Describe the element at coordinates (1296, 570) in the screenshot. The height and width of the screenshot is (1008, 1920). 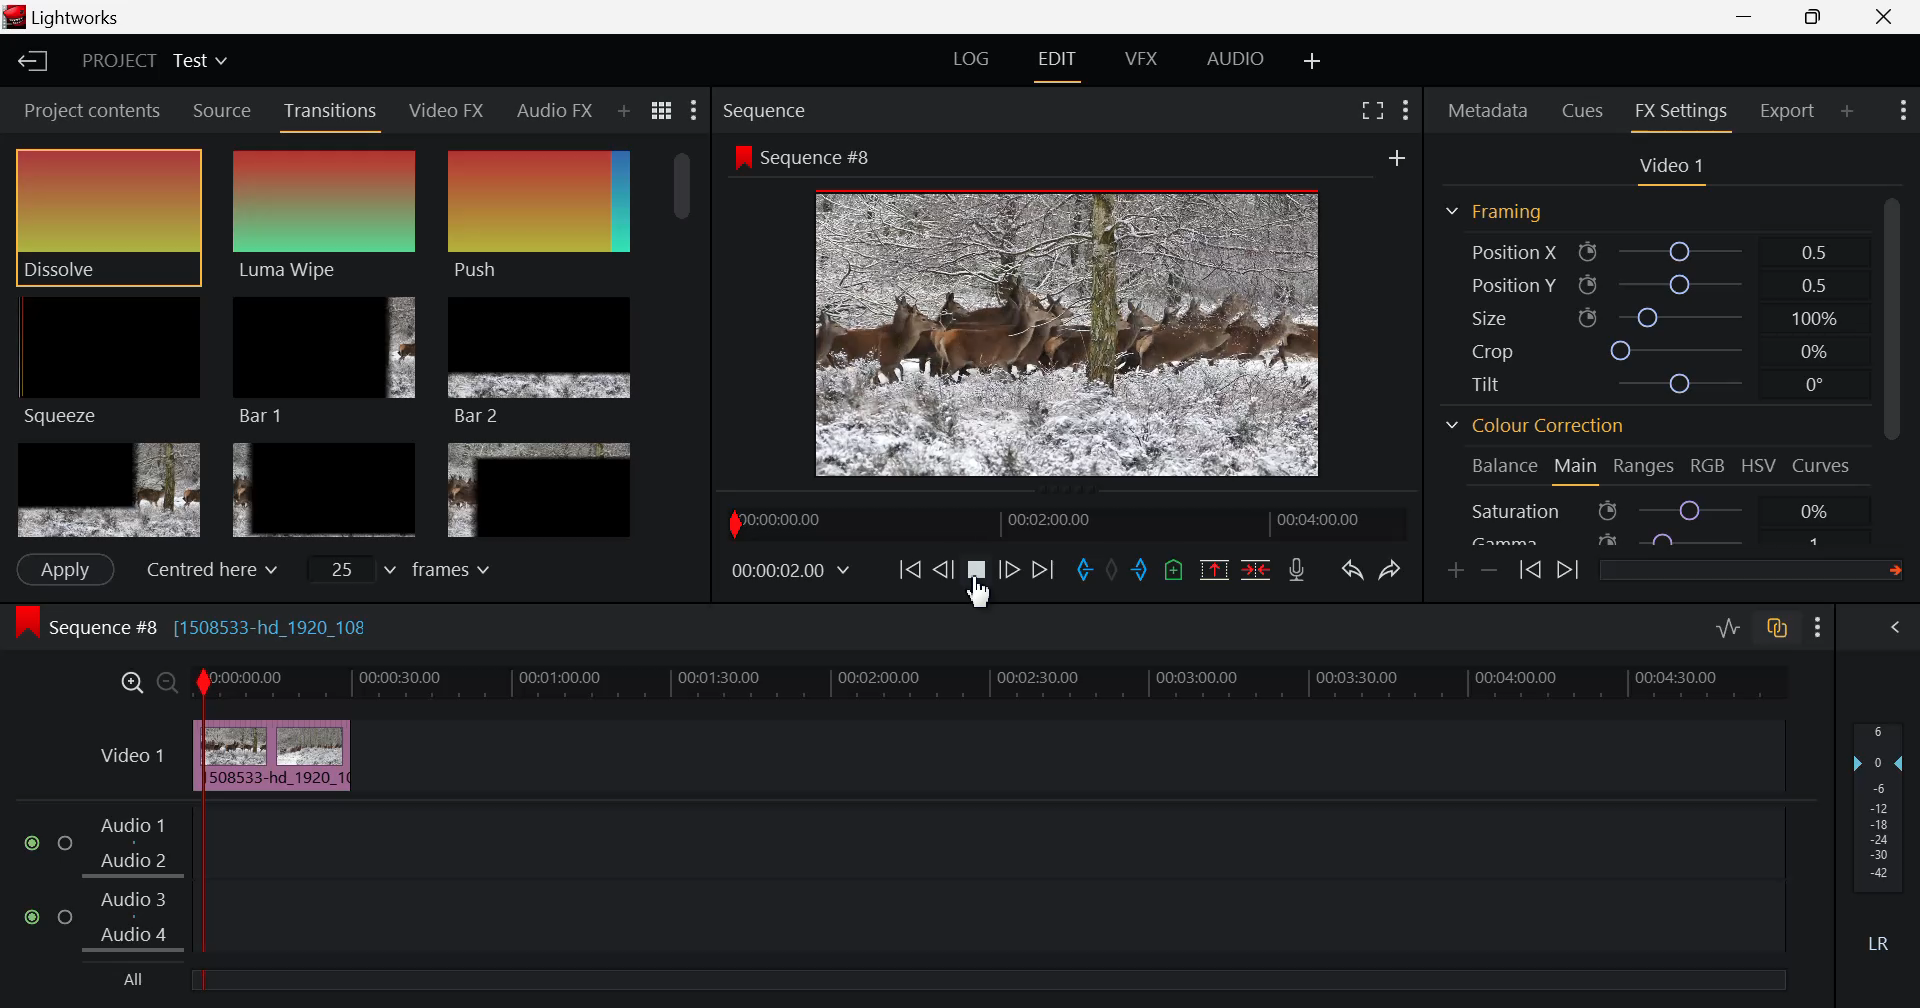
I see `Record Voiceover` at that location.